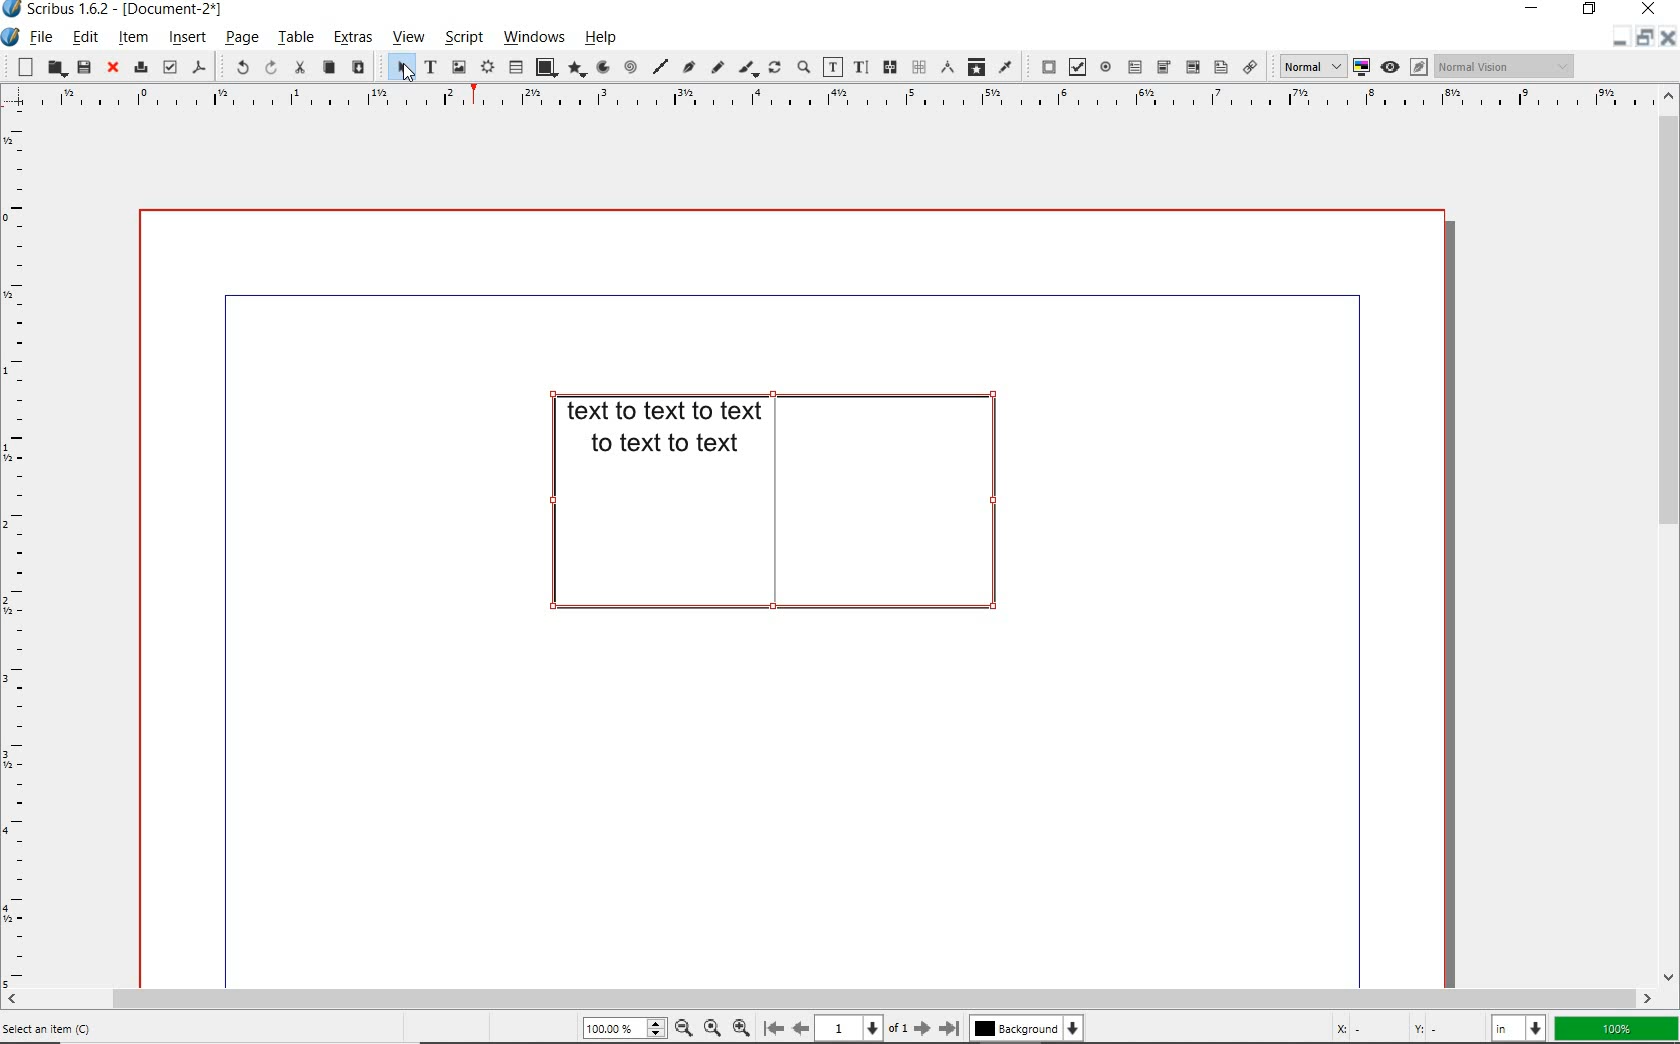  What do you see at coordinates (1025, 1028) in the screenshot?
I see `background ` at bounding box center [1025, 1028].